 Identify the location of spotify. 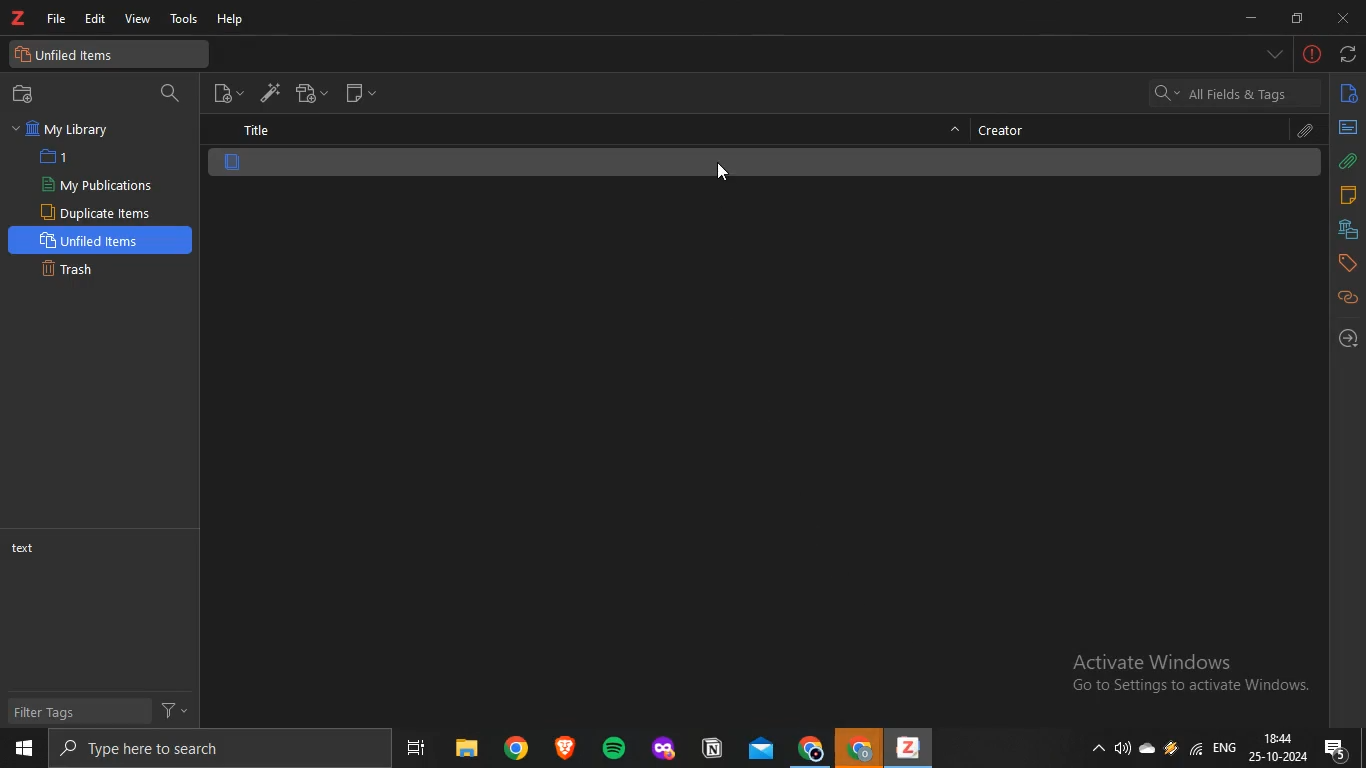
(614, 746).